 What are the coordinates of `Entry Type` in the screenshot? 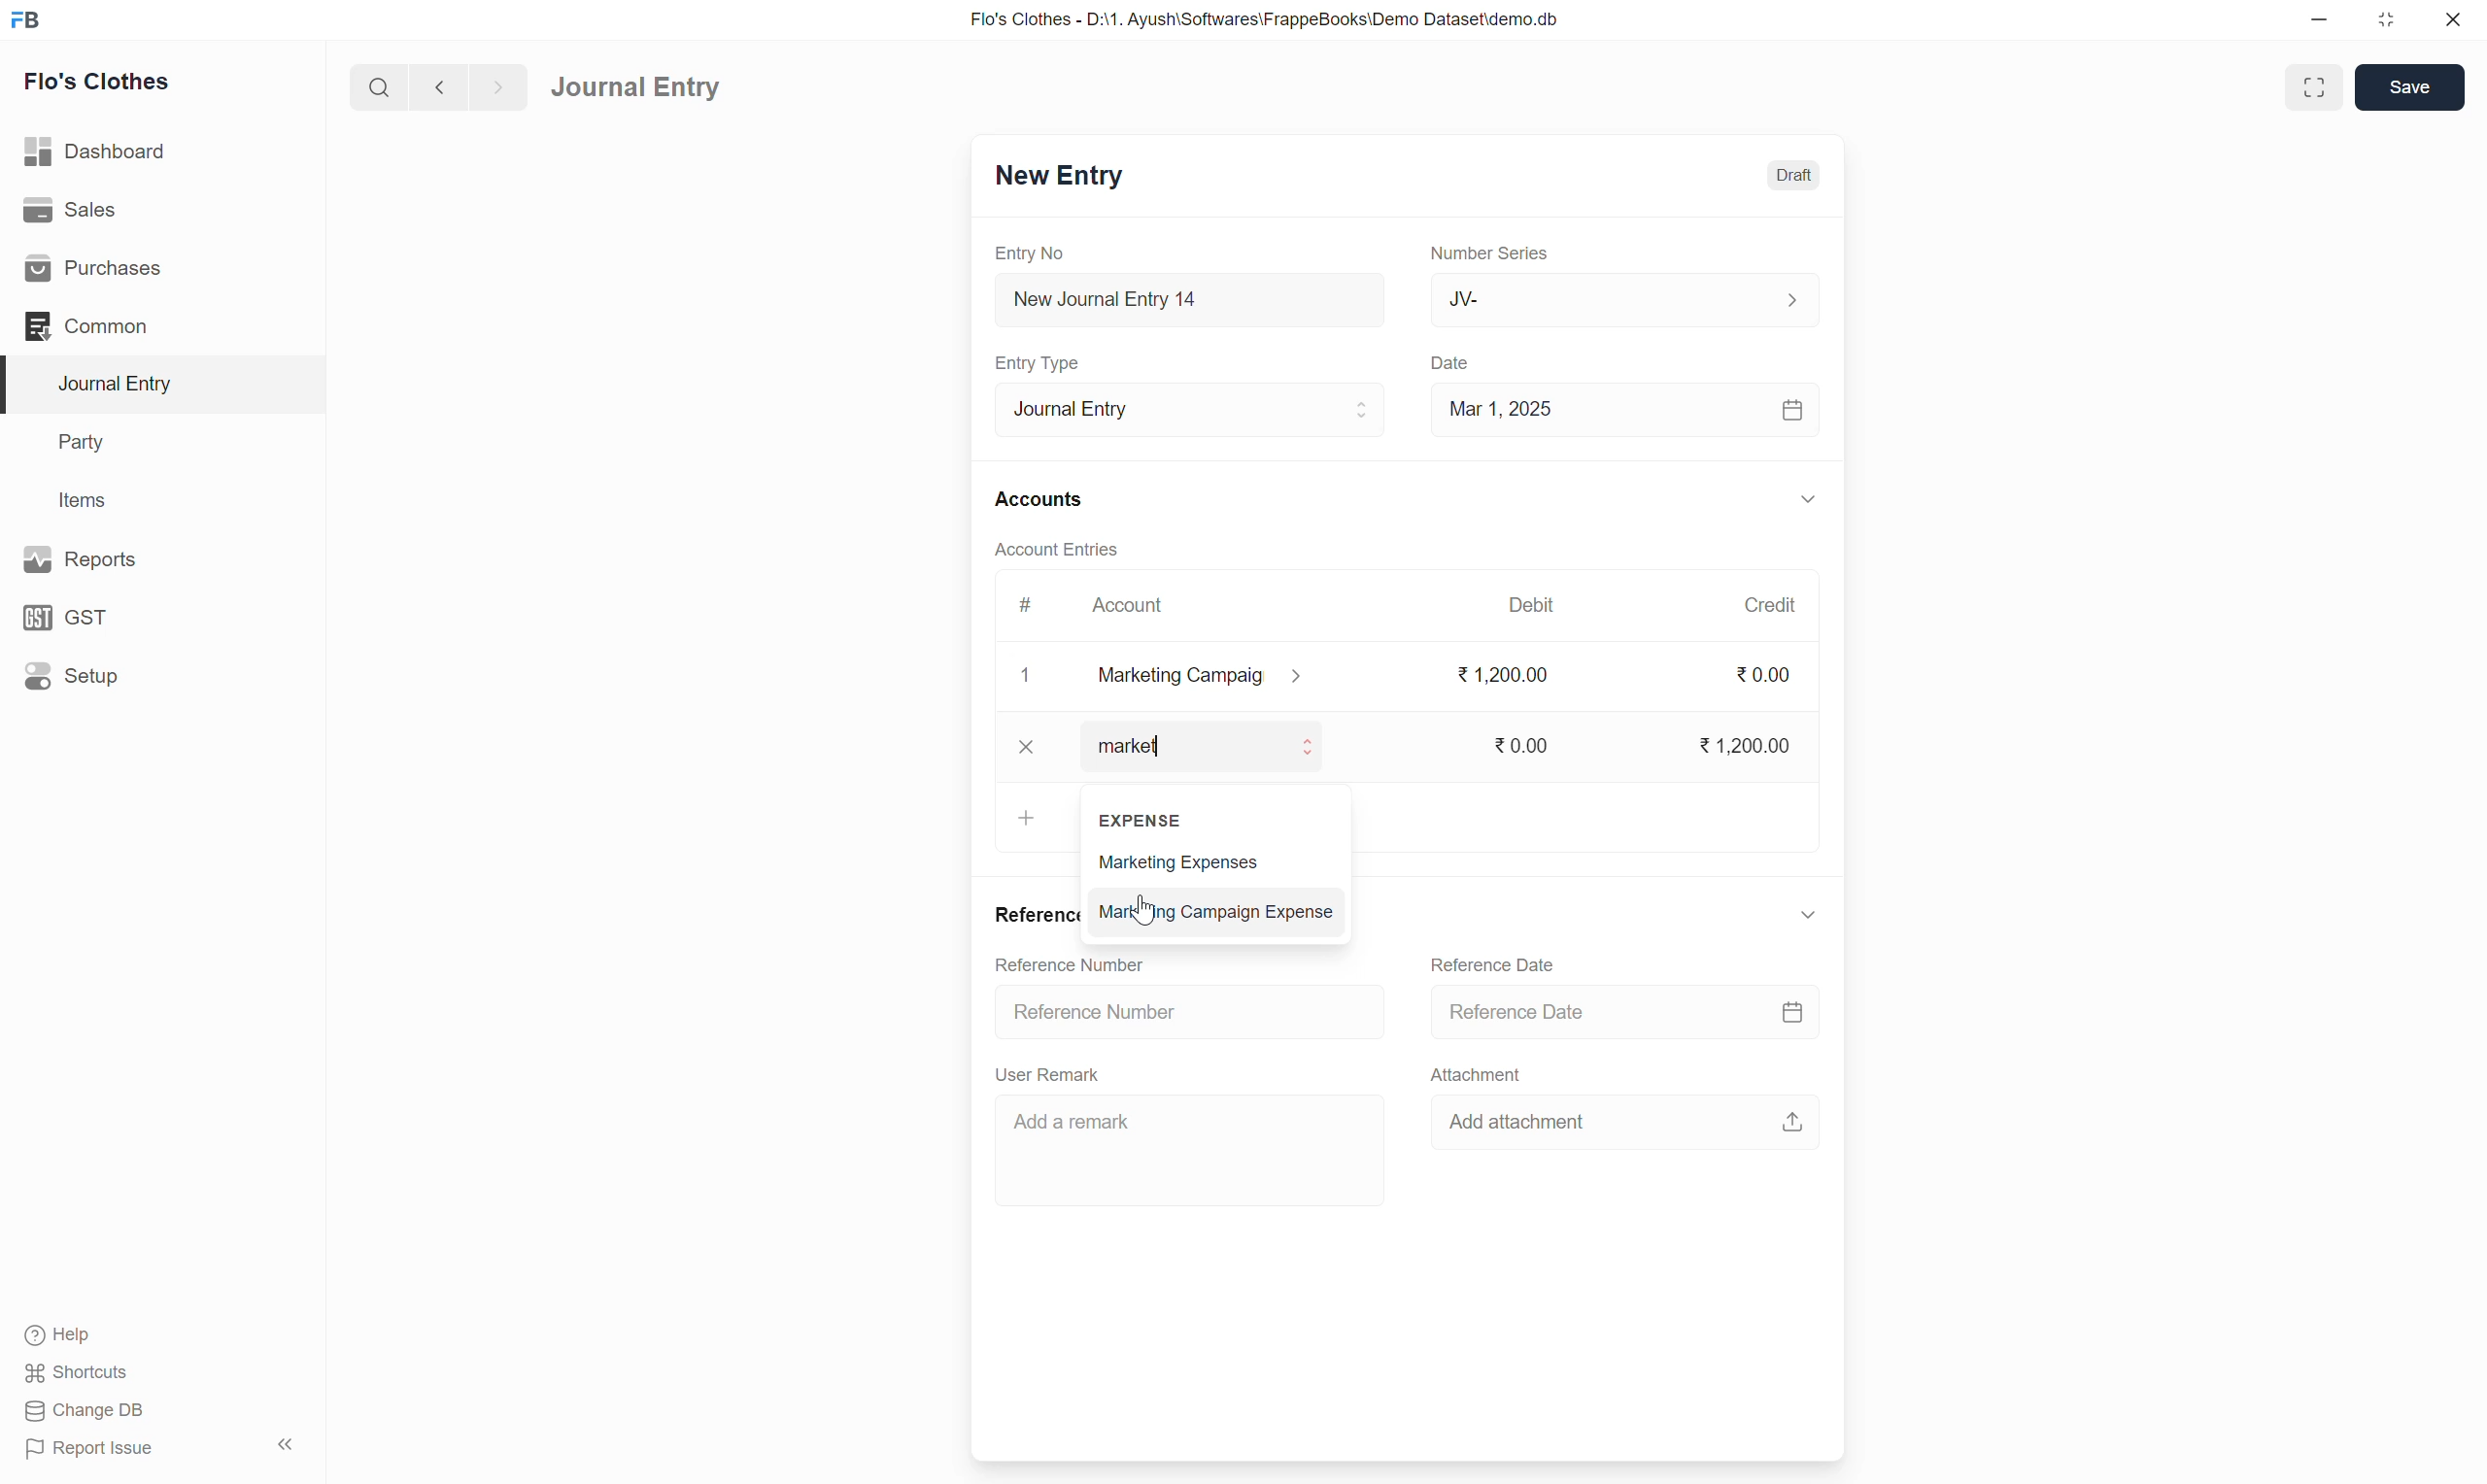 It's located at (1044, 363).